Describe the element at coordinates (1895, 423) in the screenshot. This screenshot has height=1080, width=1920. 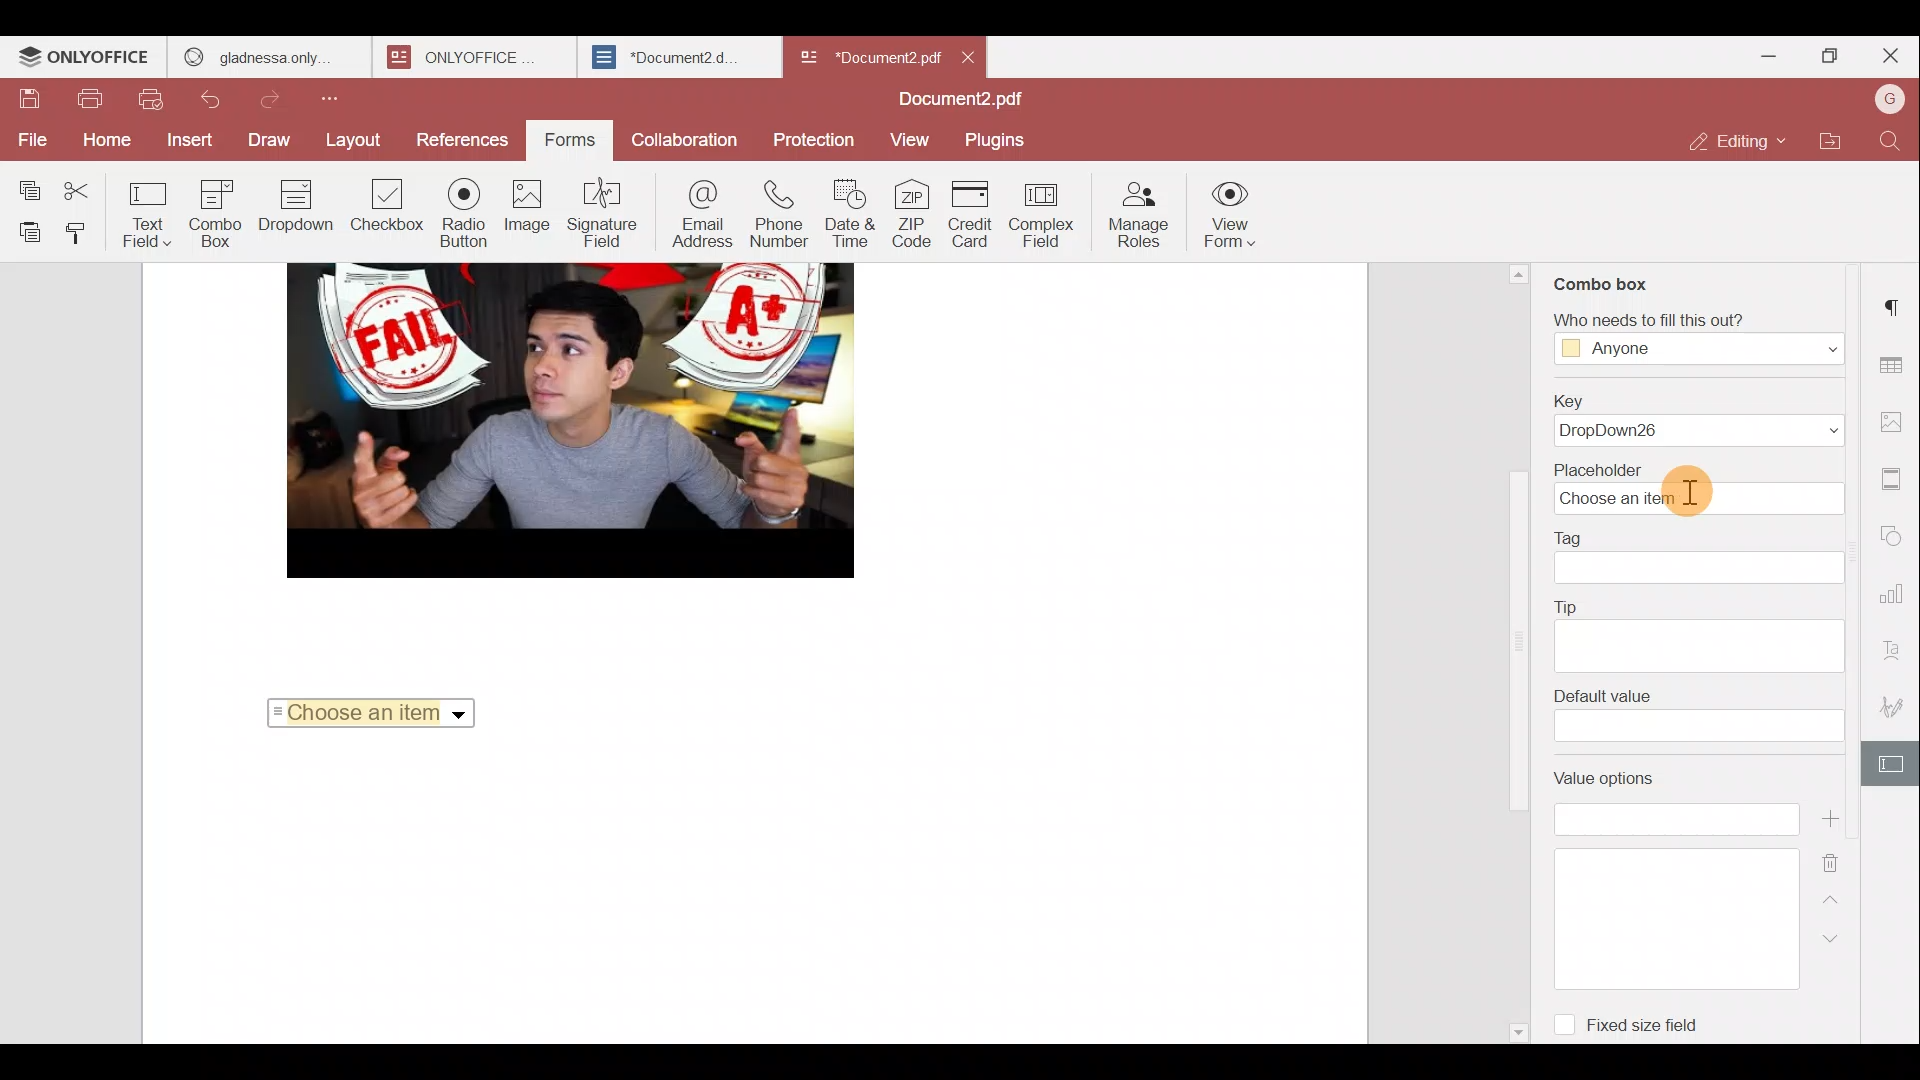
I see `Image settings` at that location.